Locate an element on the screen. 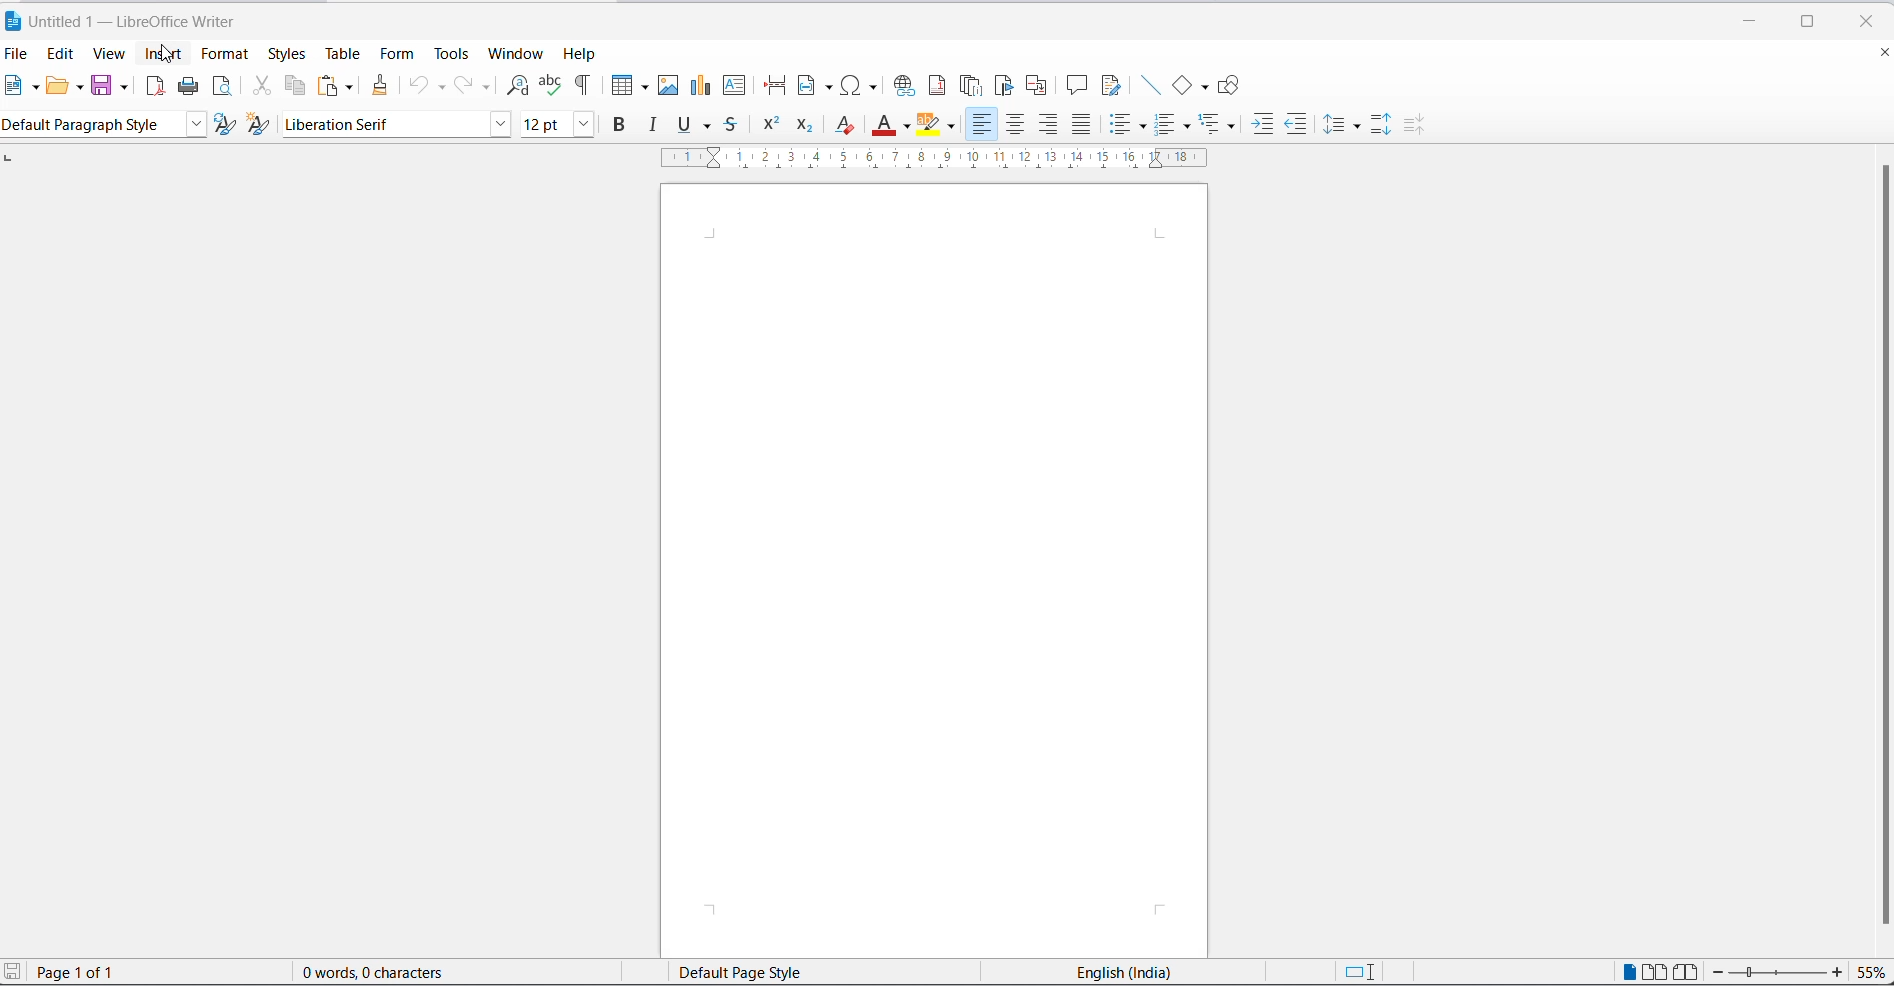  multi page view is located at coordinates (1654, 973).